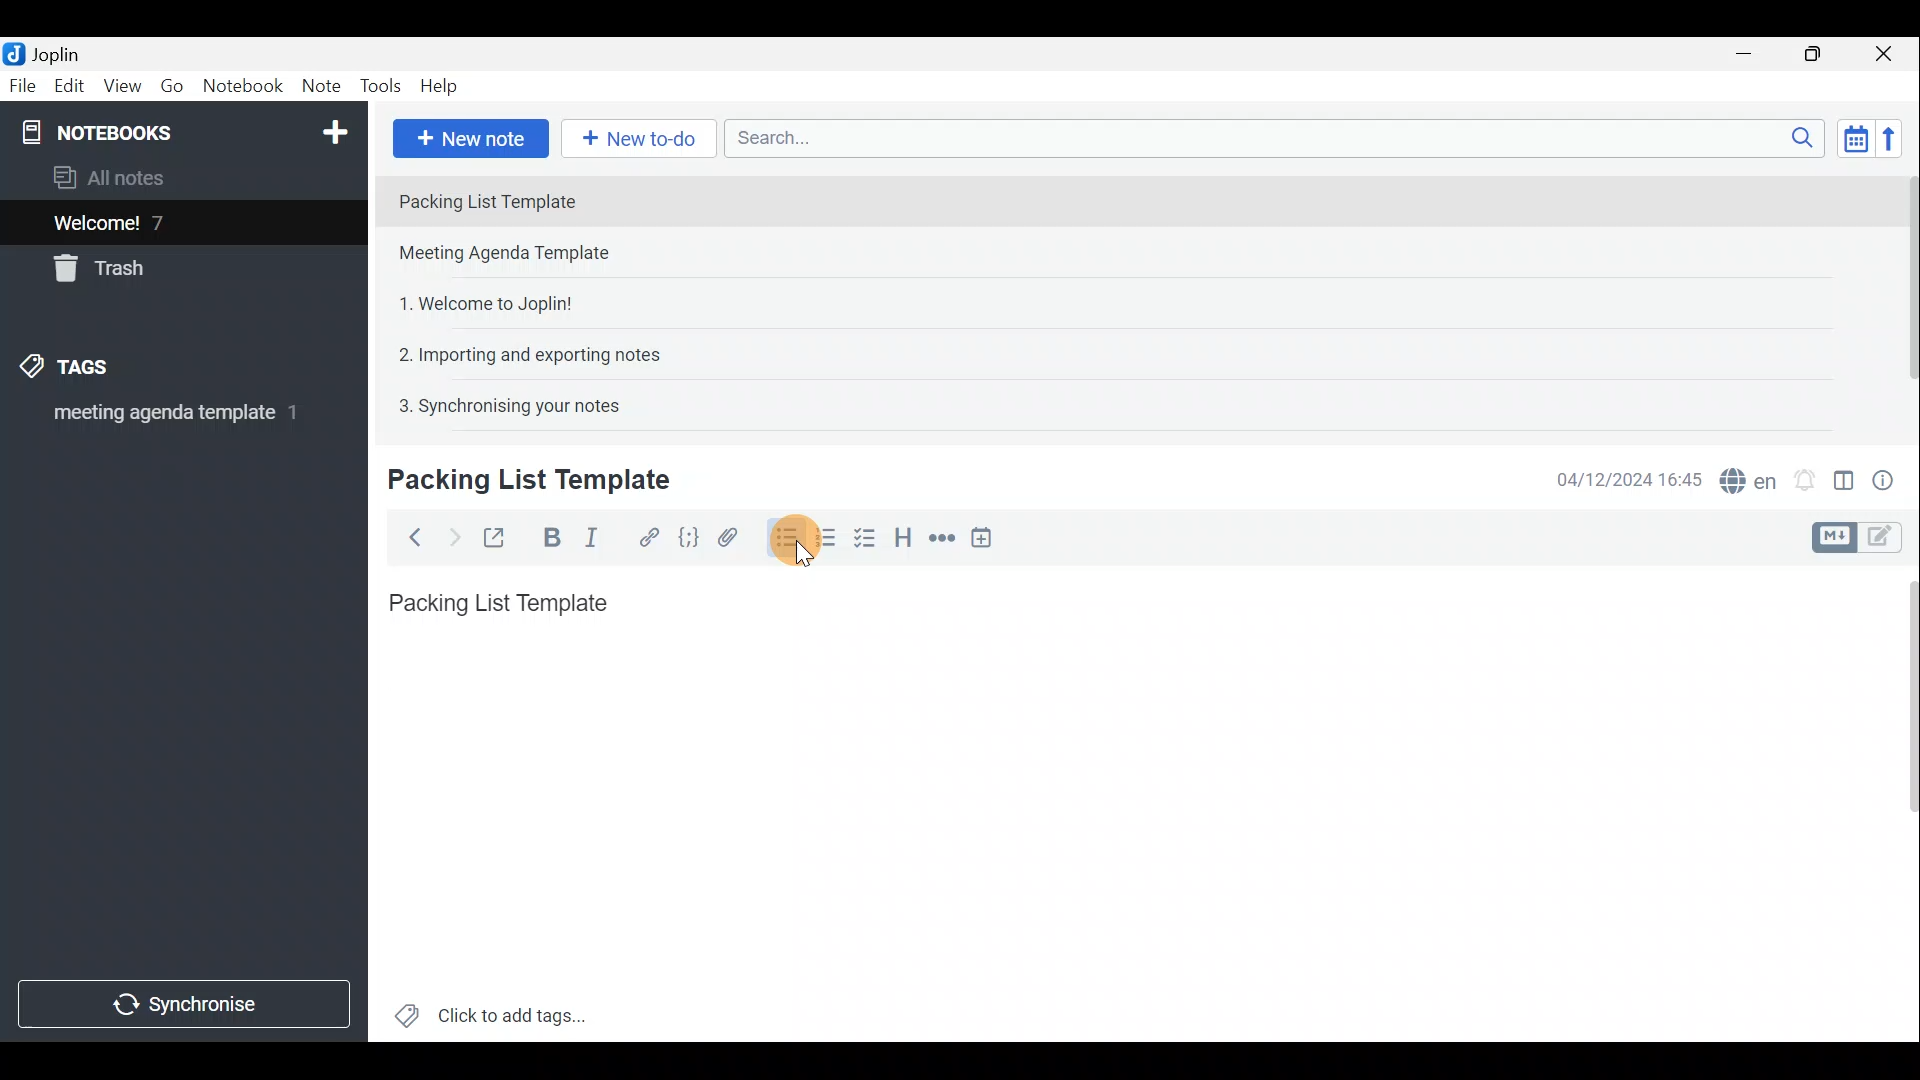 Image resolution: width=1920 pixels, height=1080 pixels. Describe the element at coordinates (1820, 54) in the screenshot. I see `Maximise` at that location.